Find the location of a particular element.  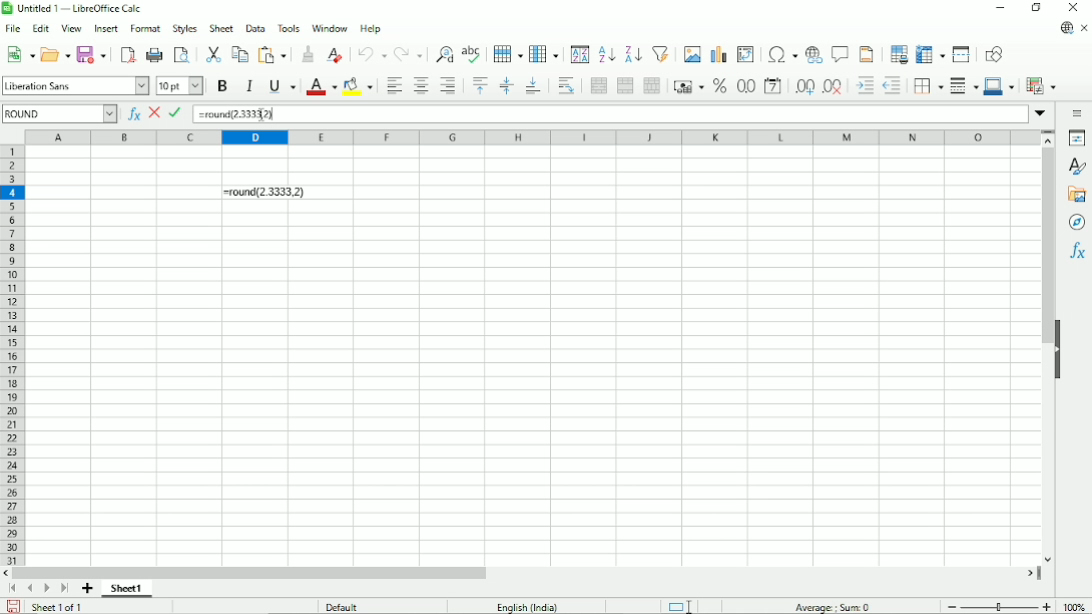

Update available  is located at coordinates (1066, 28).